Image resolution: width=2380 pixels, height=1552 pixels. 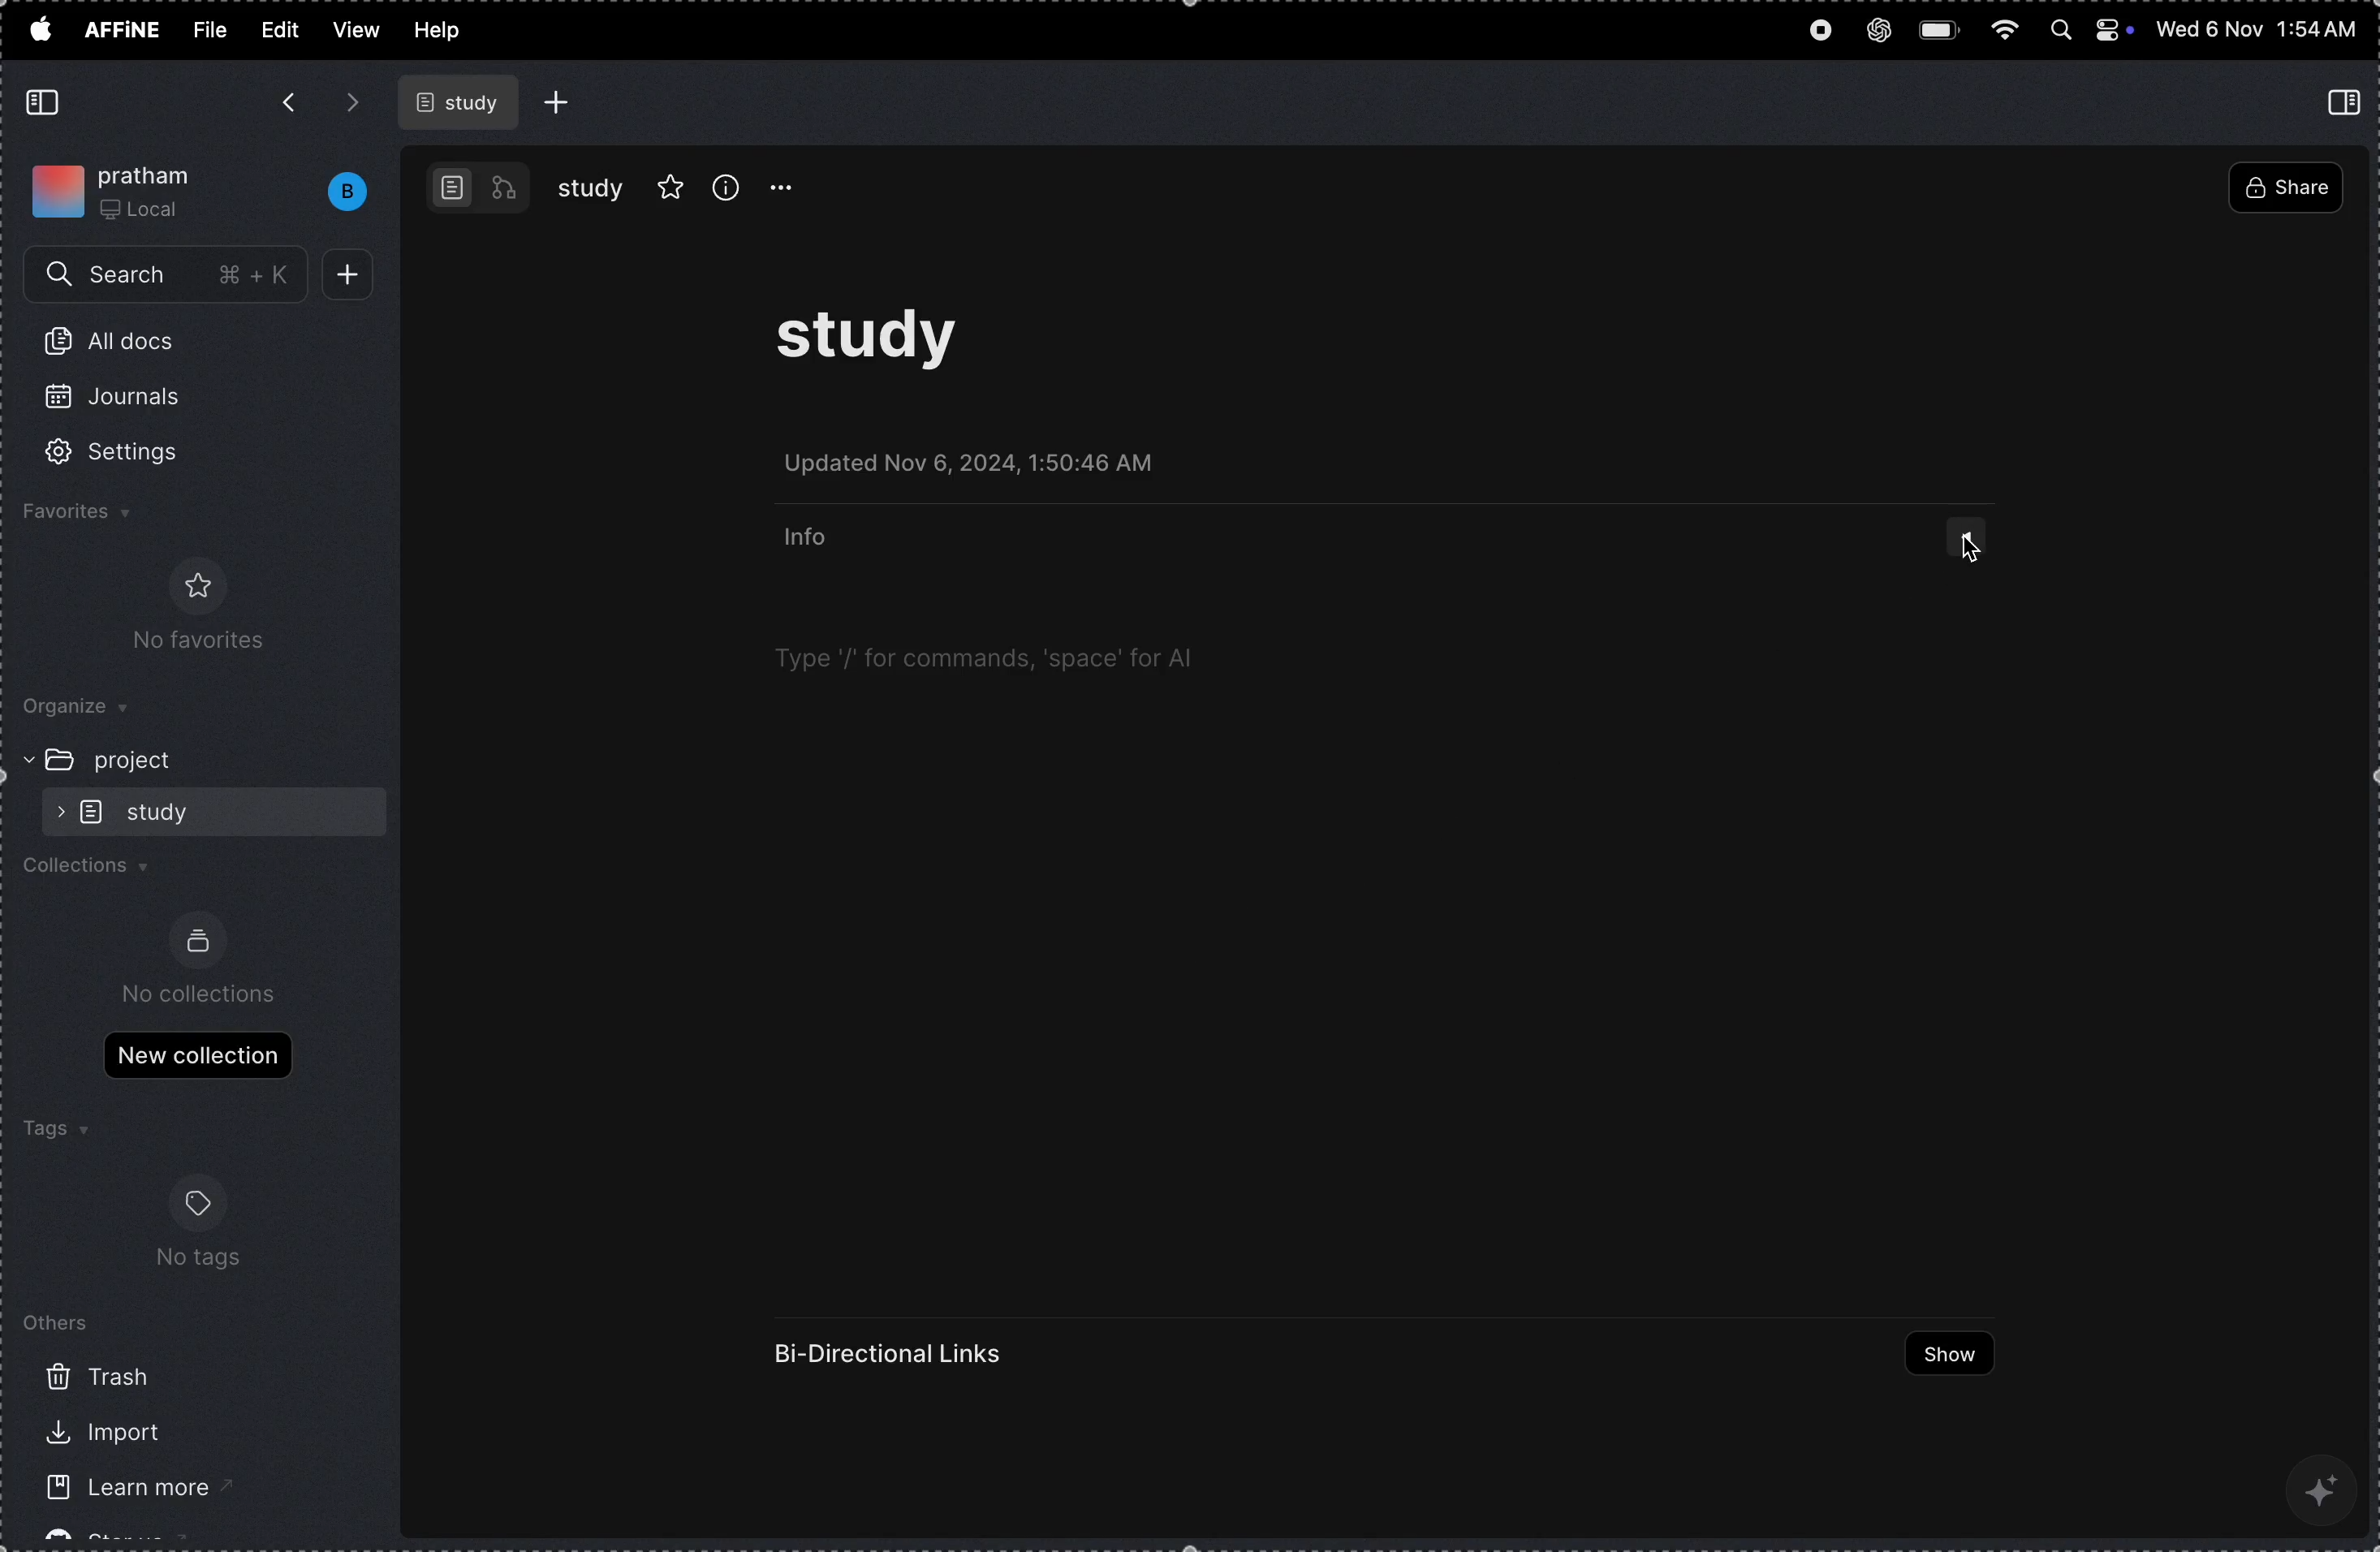 What do you see at coordinates (210, 30) in the screenshot?
I see `file` at bounding box center [210, 30].